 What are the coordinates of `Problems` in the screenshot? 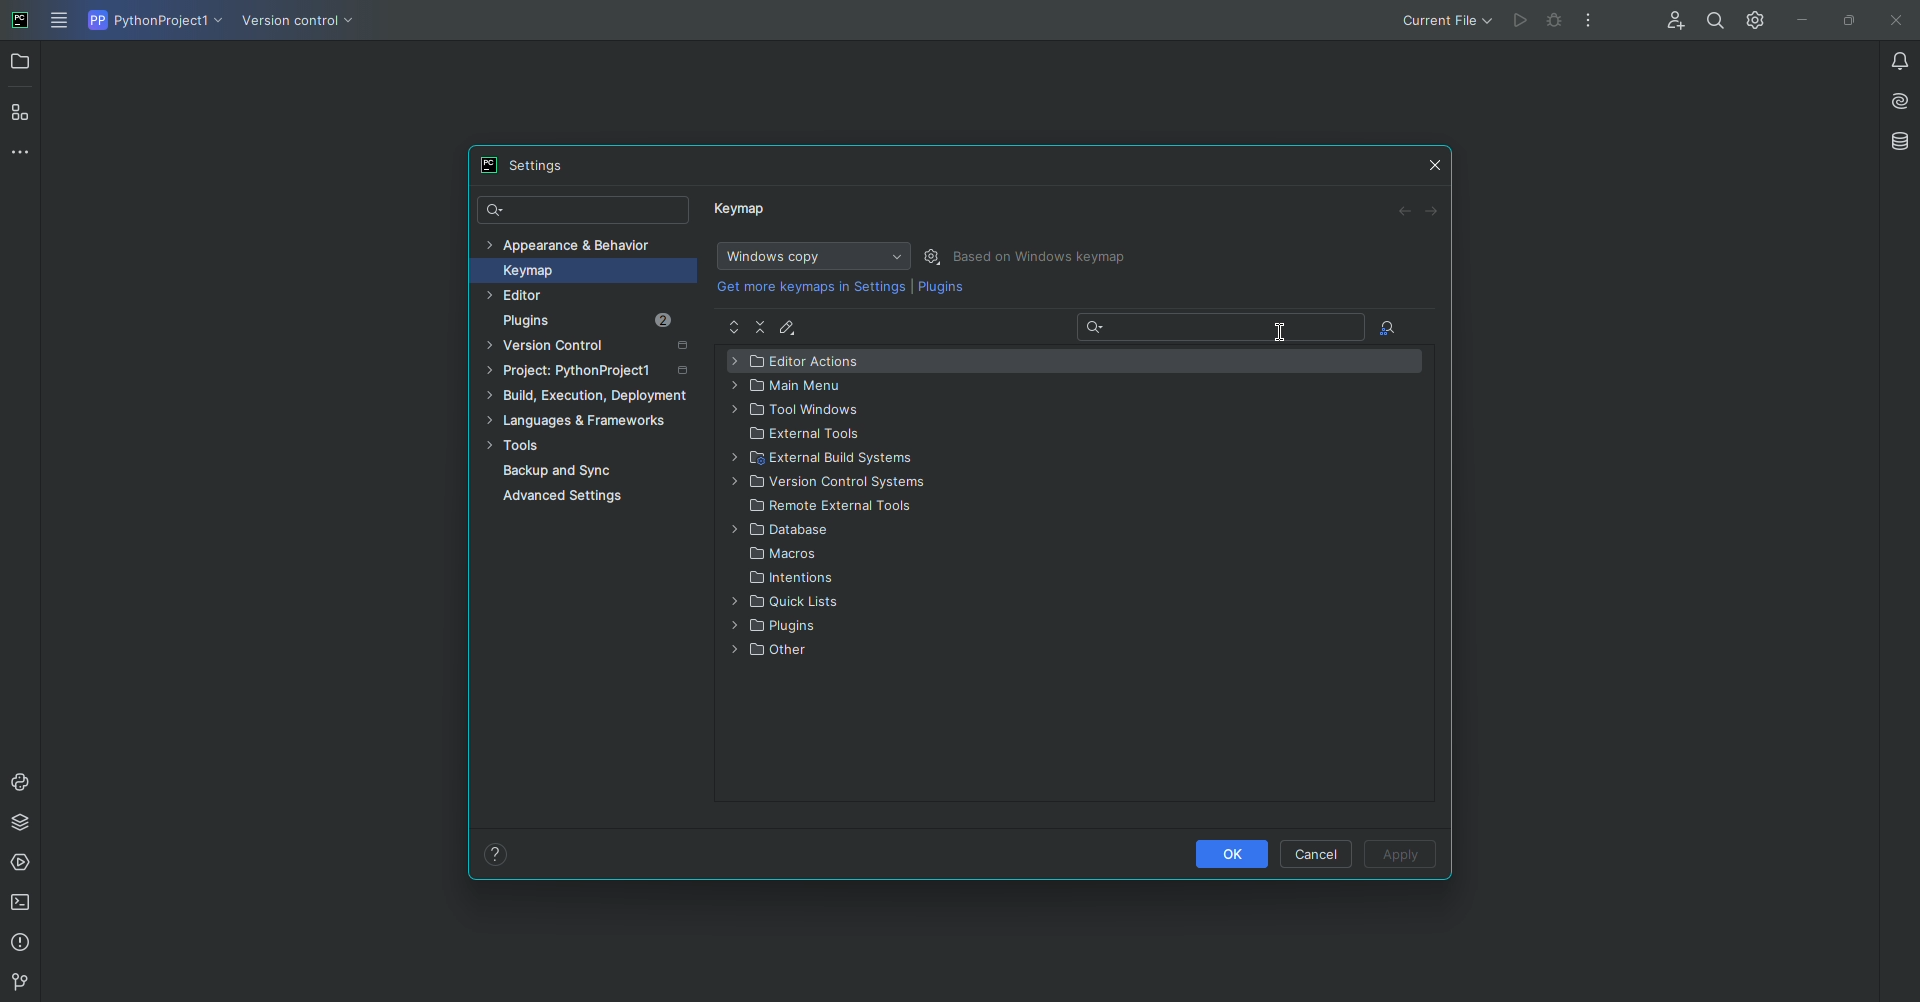 It's located at (23, 943).